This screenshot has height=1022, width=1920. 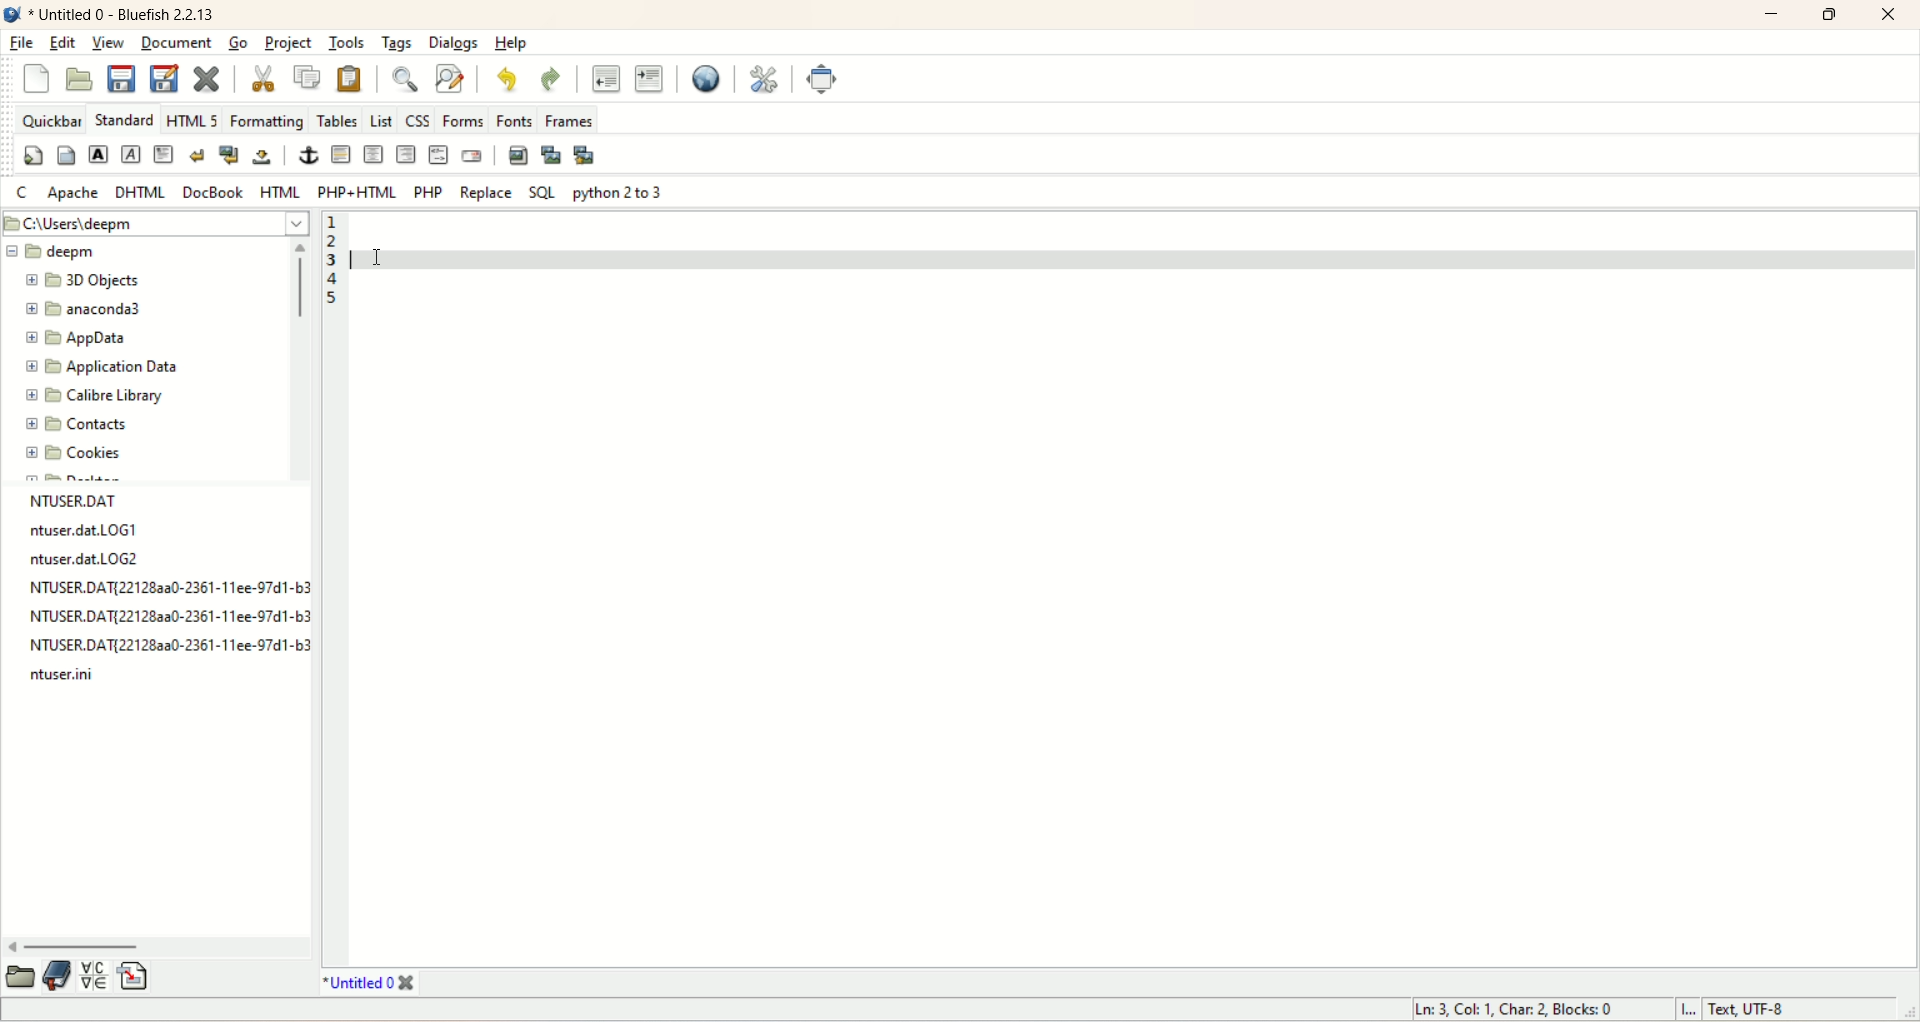 I want to click on logo, so click(x=12, y=14).